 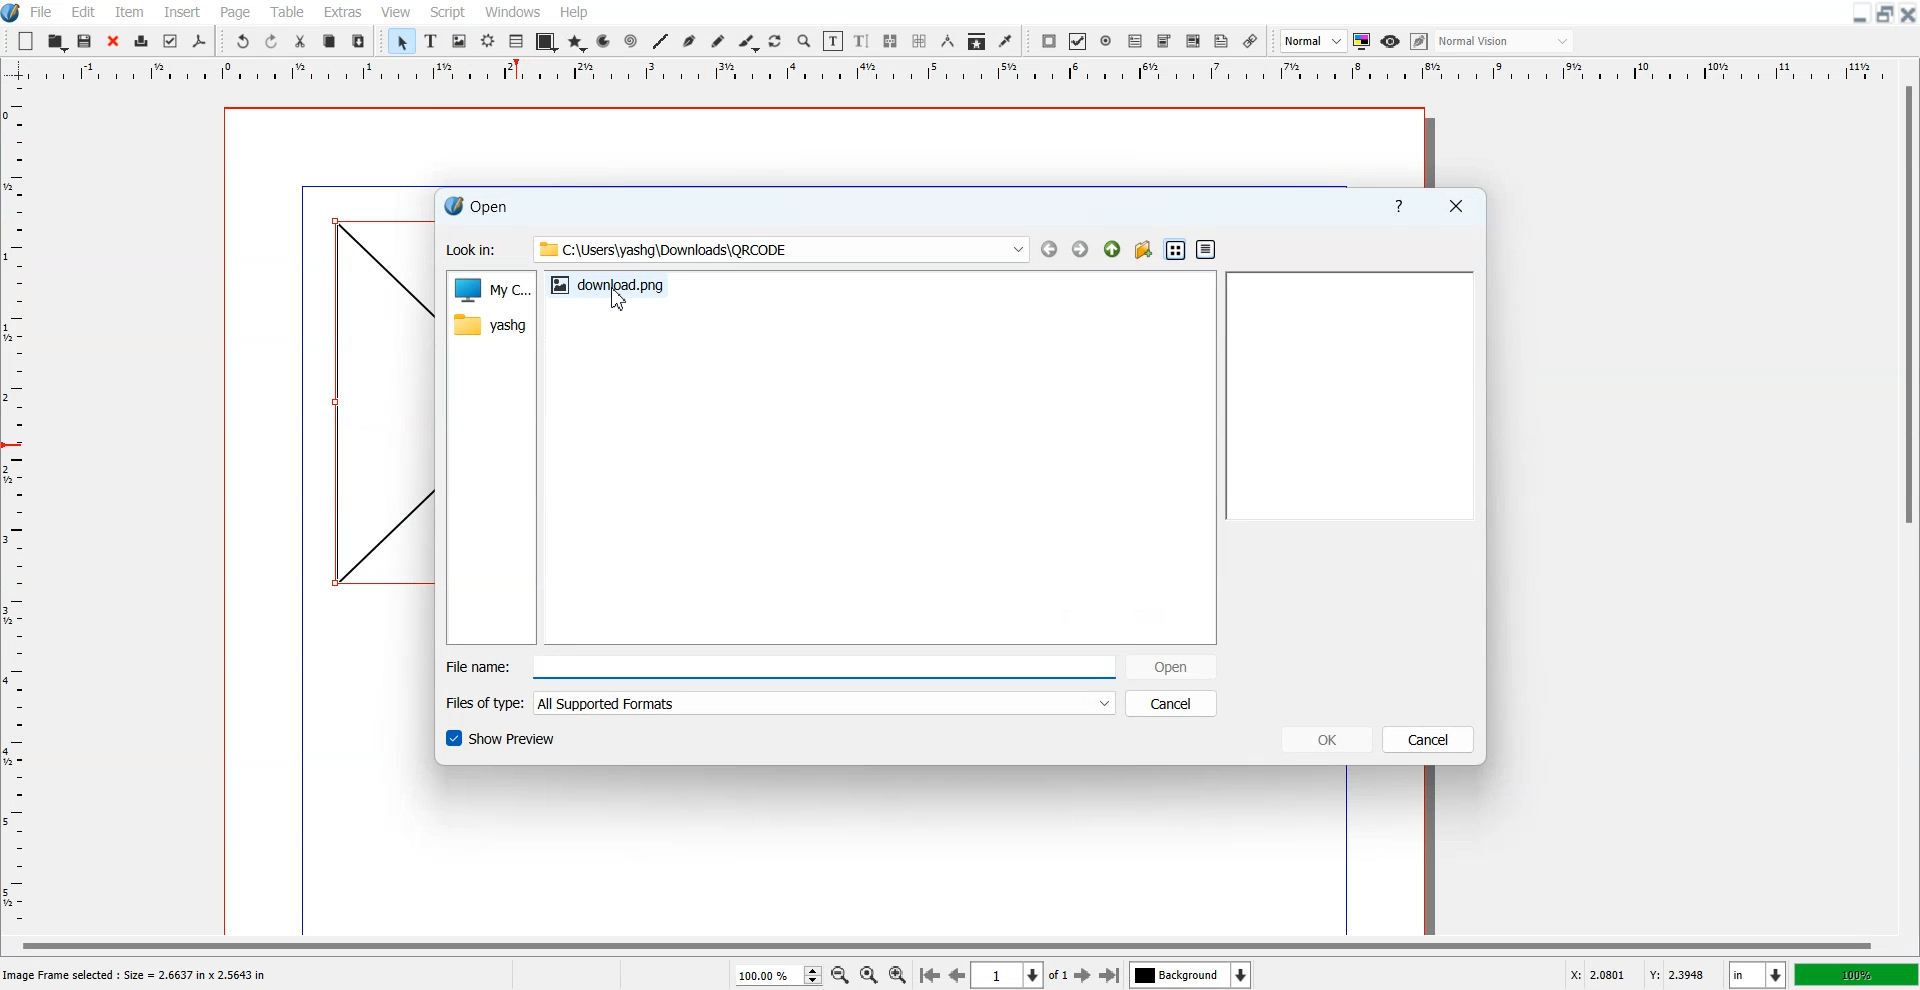 I want to click on Open, so click(x=1173, y=666).